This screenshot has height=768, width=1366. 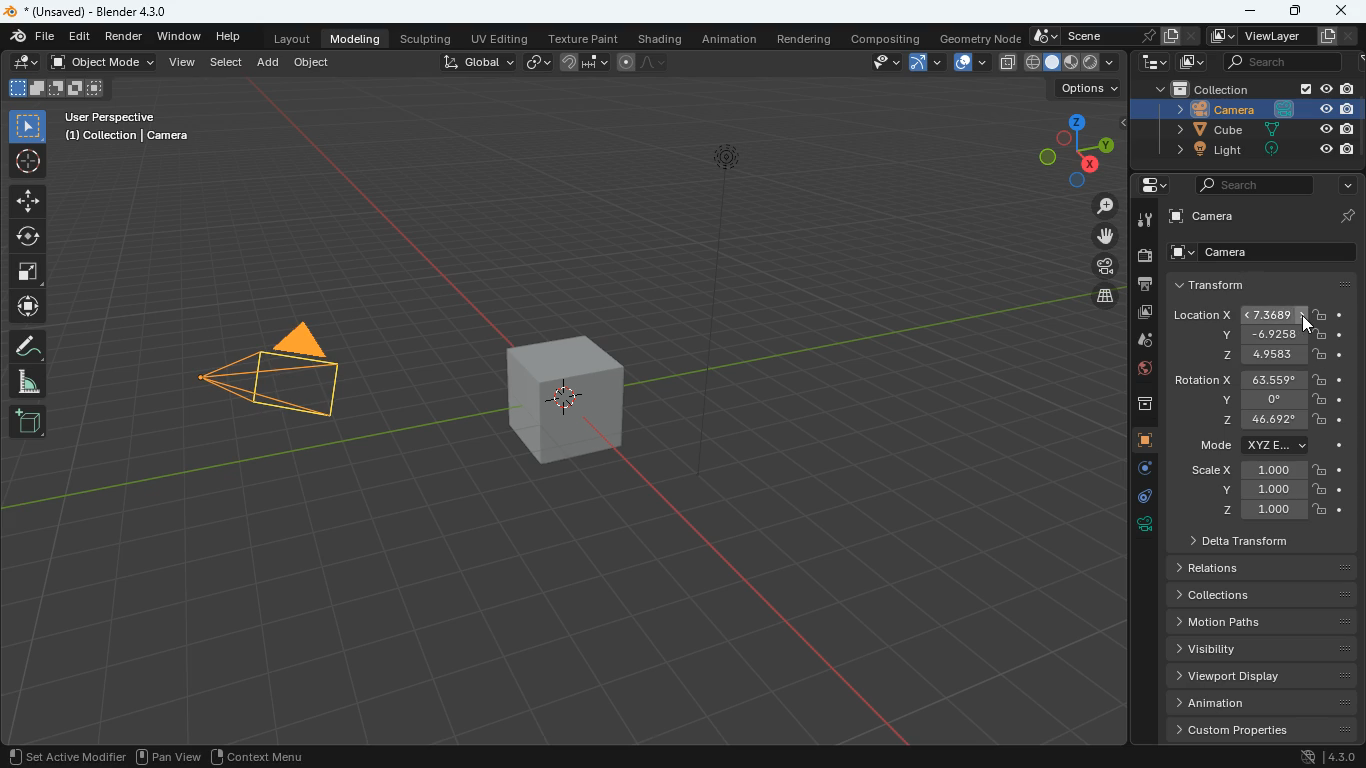 What do you see at coordinates (1264, 569) in the screenshot?
I see `relations` at bounding box center [1264, 569].